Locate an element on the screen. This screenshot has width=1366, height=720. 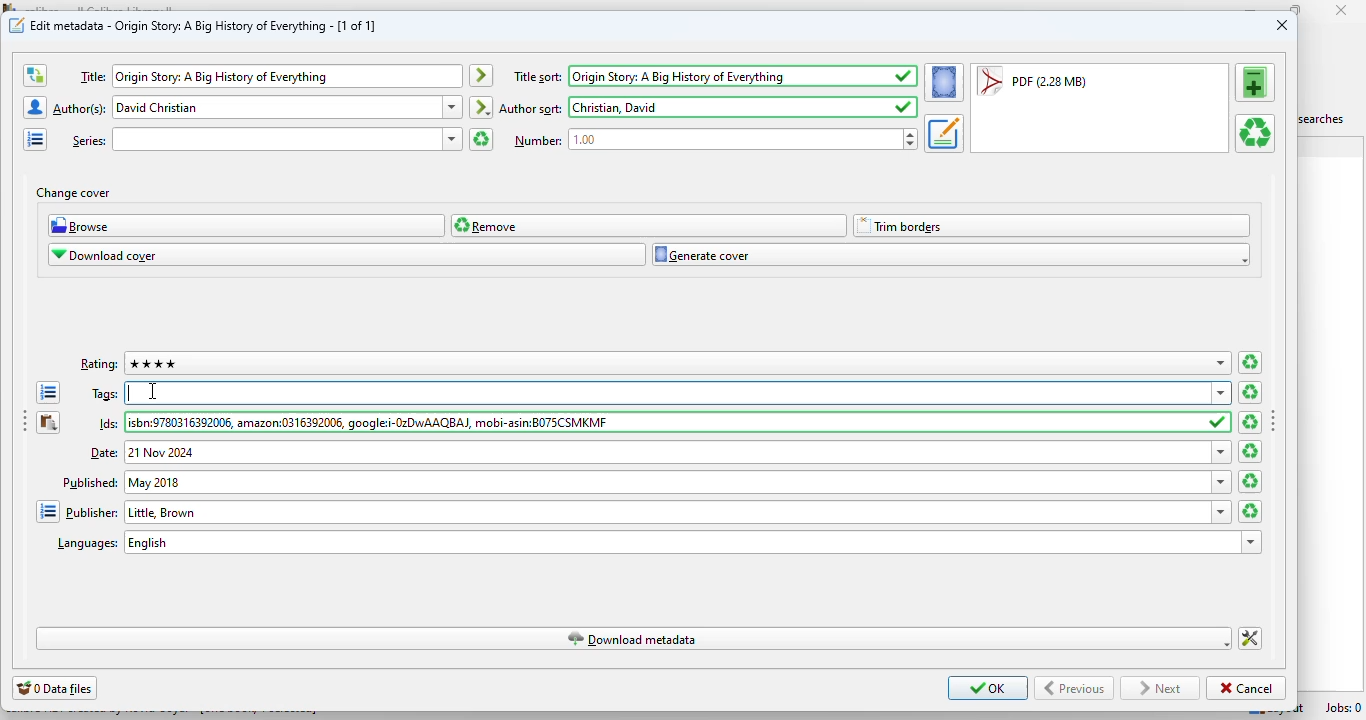
toggle sidebar is located at coordinates (1274, 420).